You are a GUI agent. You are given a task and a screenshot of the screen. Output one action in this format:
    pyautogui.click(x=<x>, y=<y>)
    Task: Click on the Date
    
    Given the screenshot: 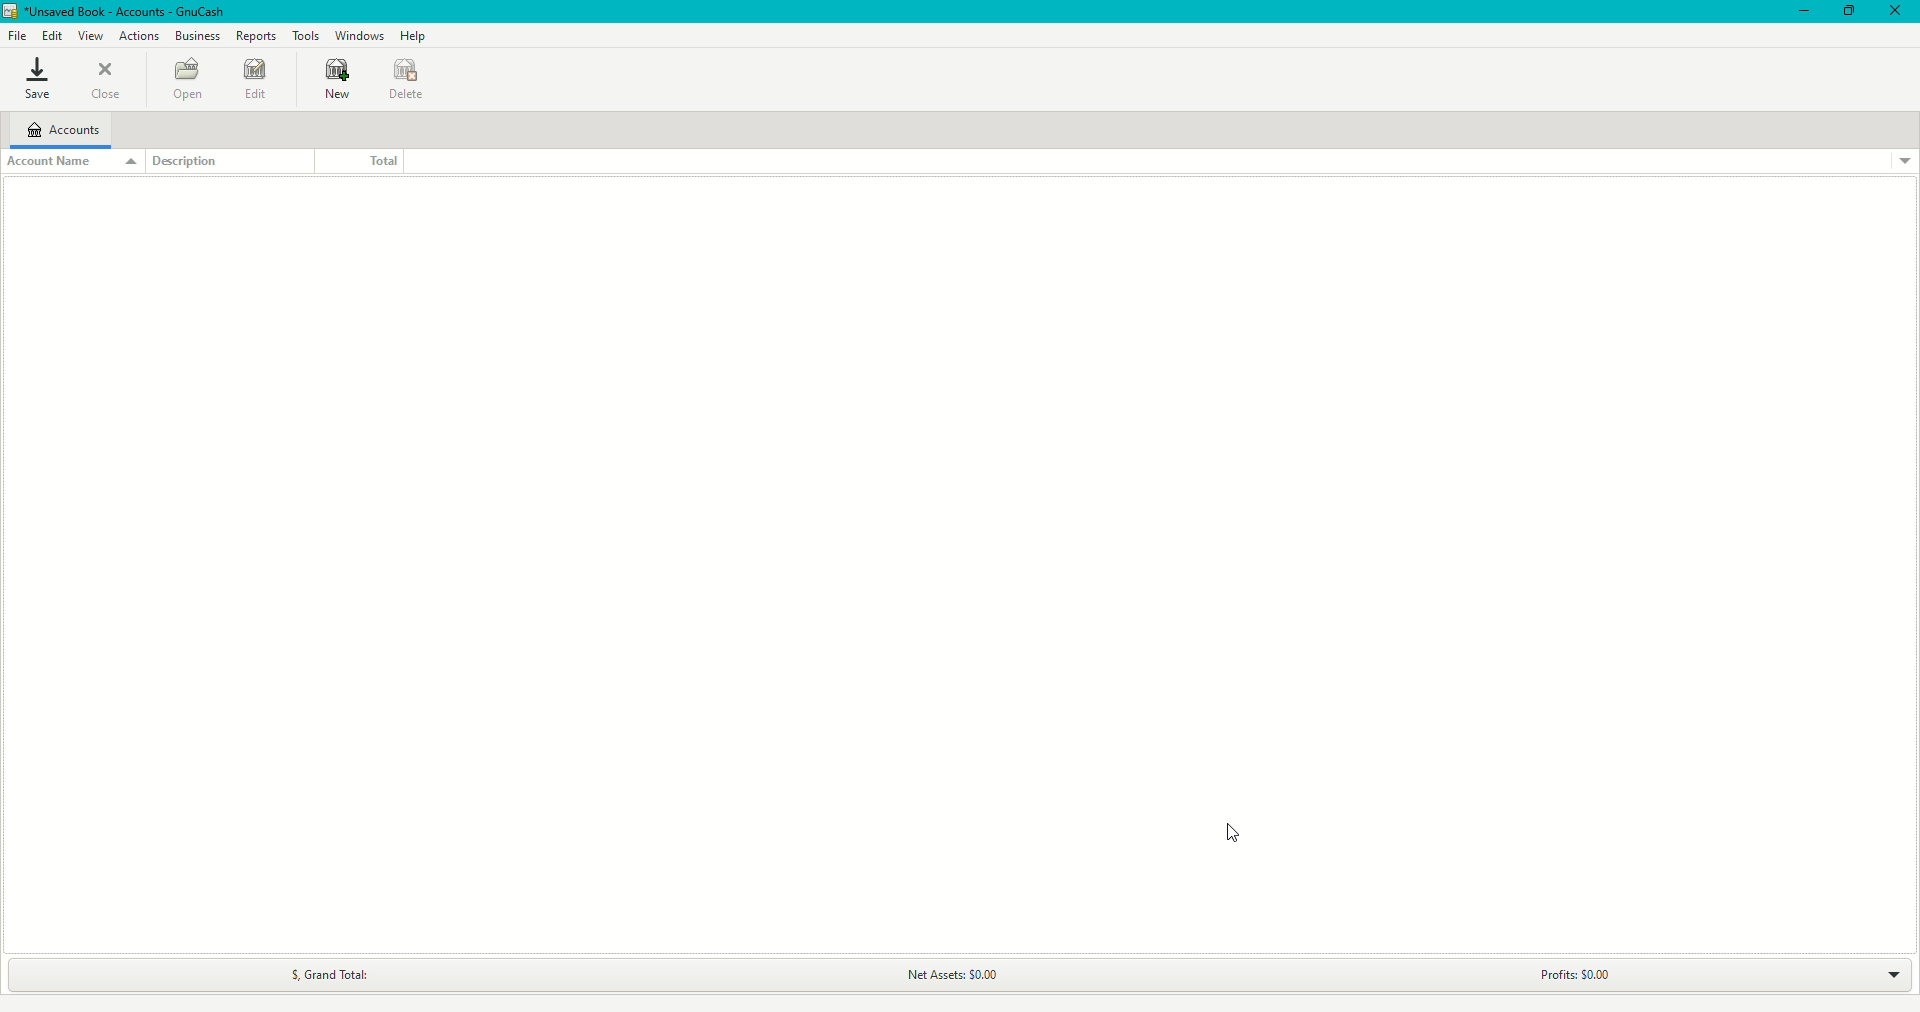 What is the action you would take?
    pyautogui.click(x=410, y=80)
    